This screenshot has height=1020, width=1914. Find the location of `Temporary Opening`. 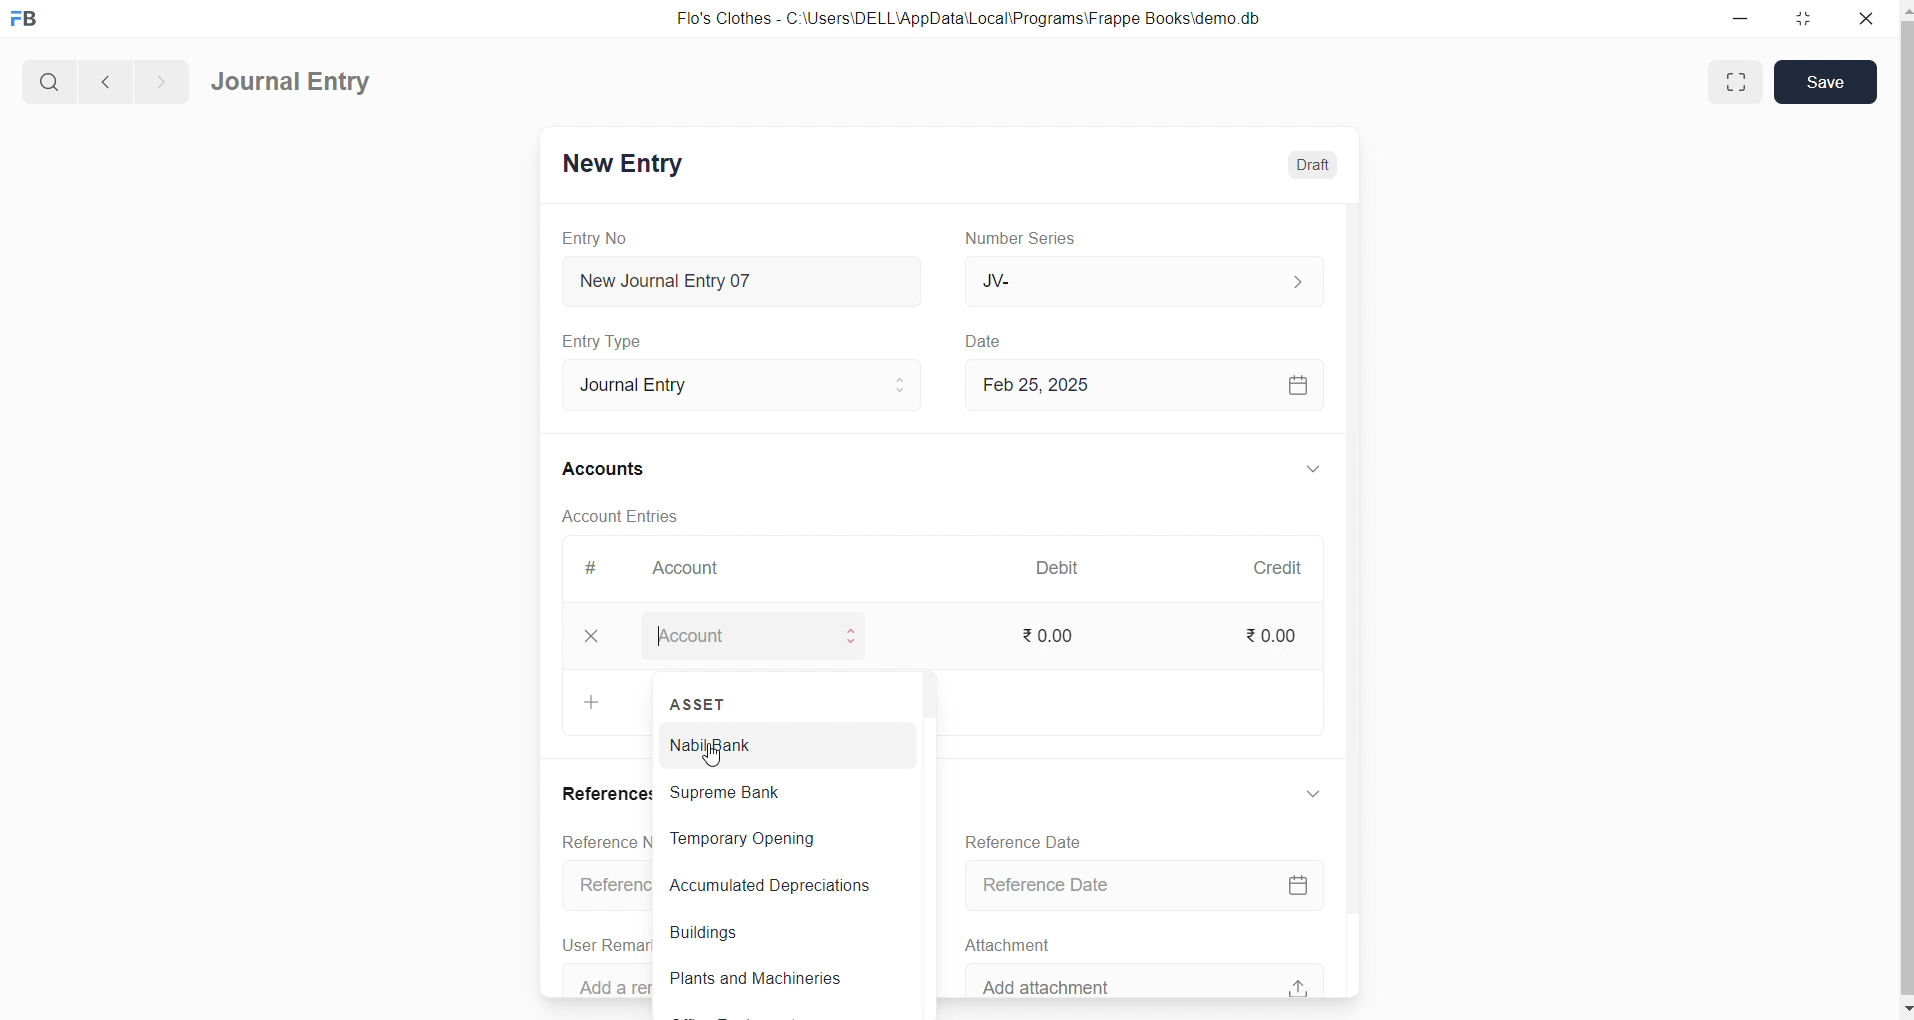

Temporary Opening is located at coordinates (775, 839).